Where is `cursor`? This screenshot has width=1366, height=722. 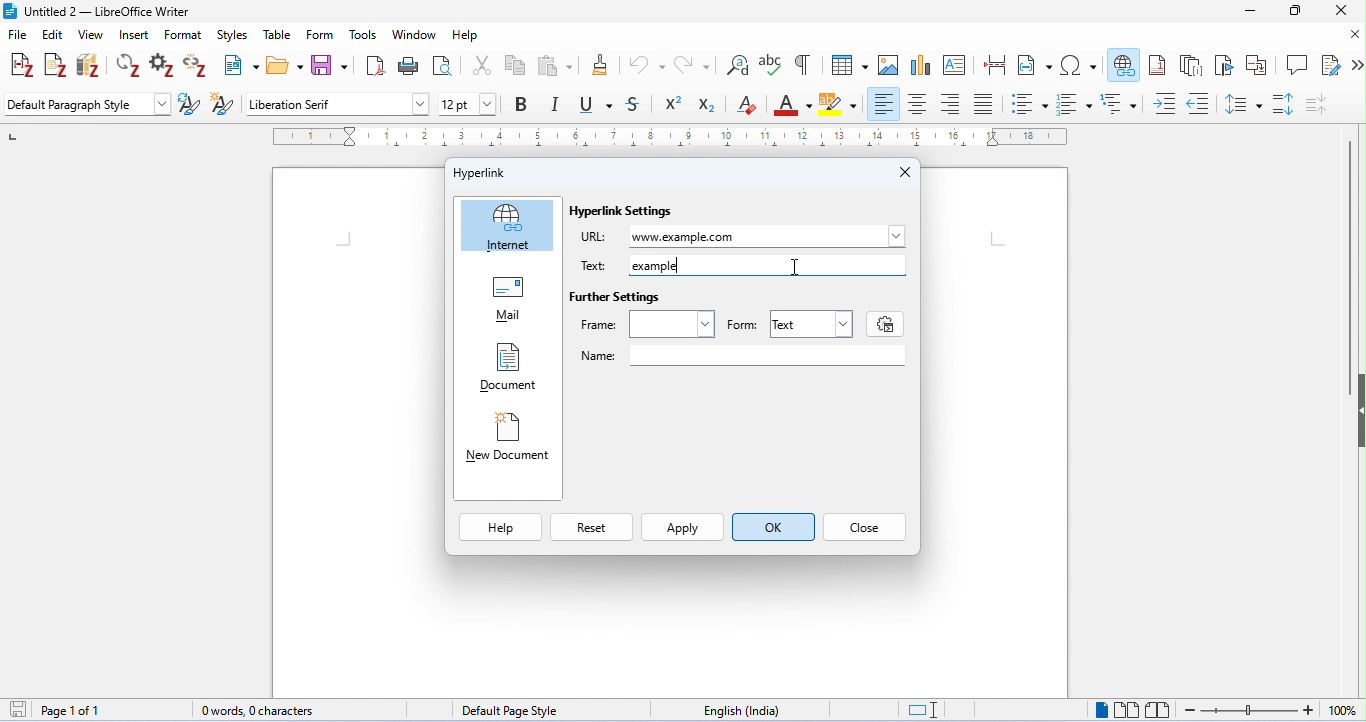
cursor is located at coordinates (1134, 77).